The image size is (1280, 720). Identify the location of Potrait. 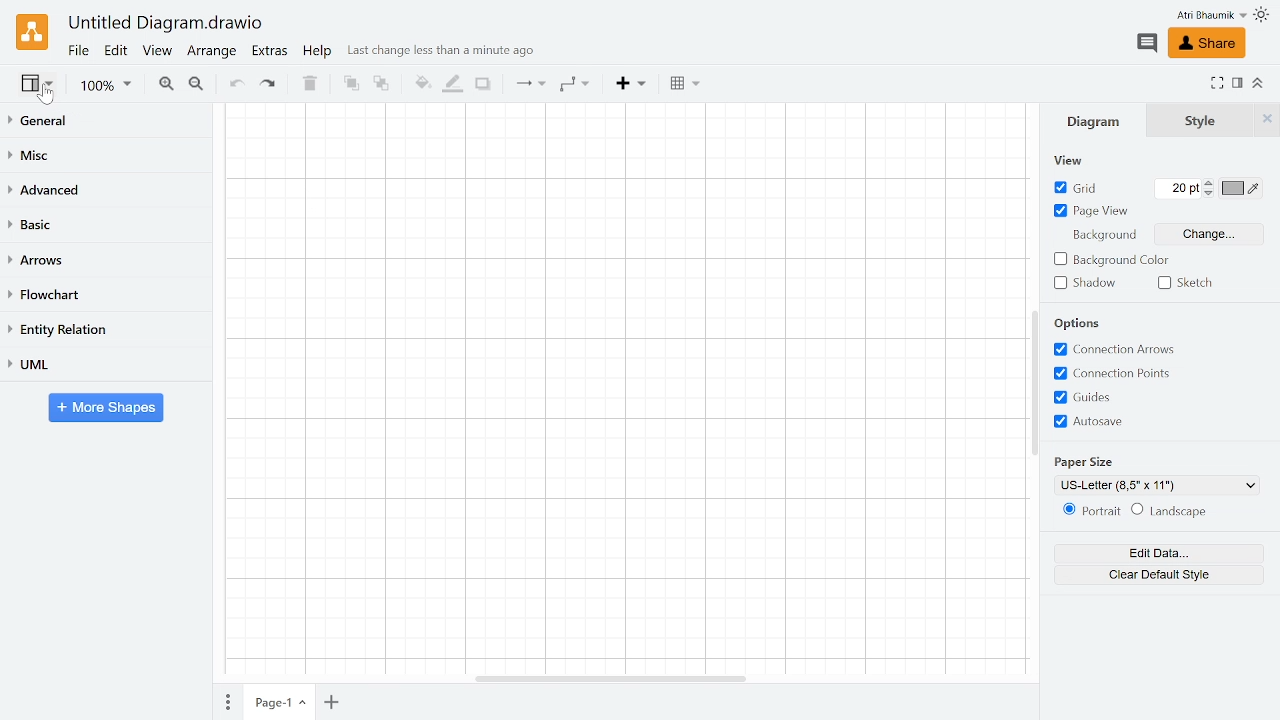
(1090, 511).